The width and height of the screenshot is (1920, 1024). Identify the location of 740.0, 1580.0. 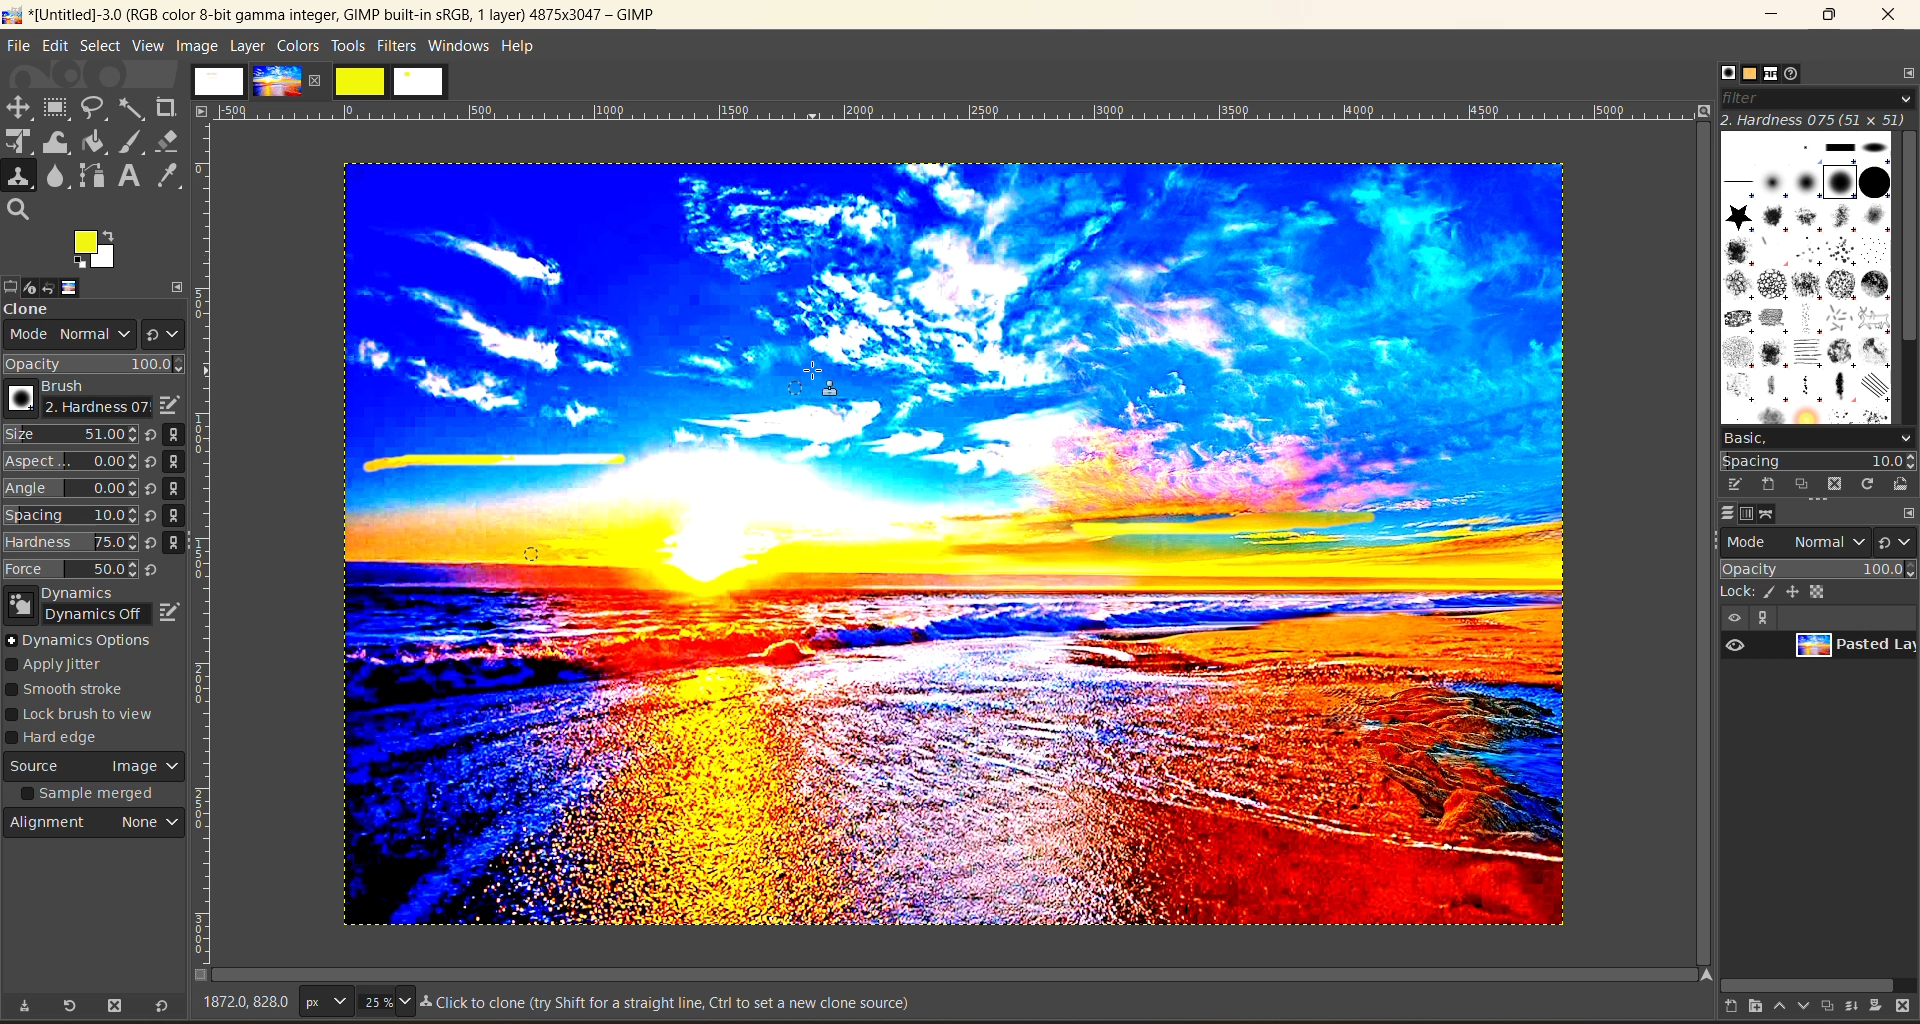
(243, 1005).